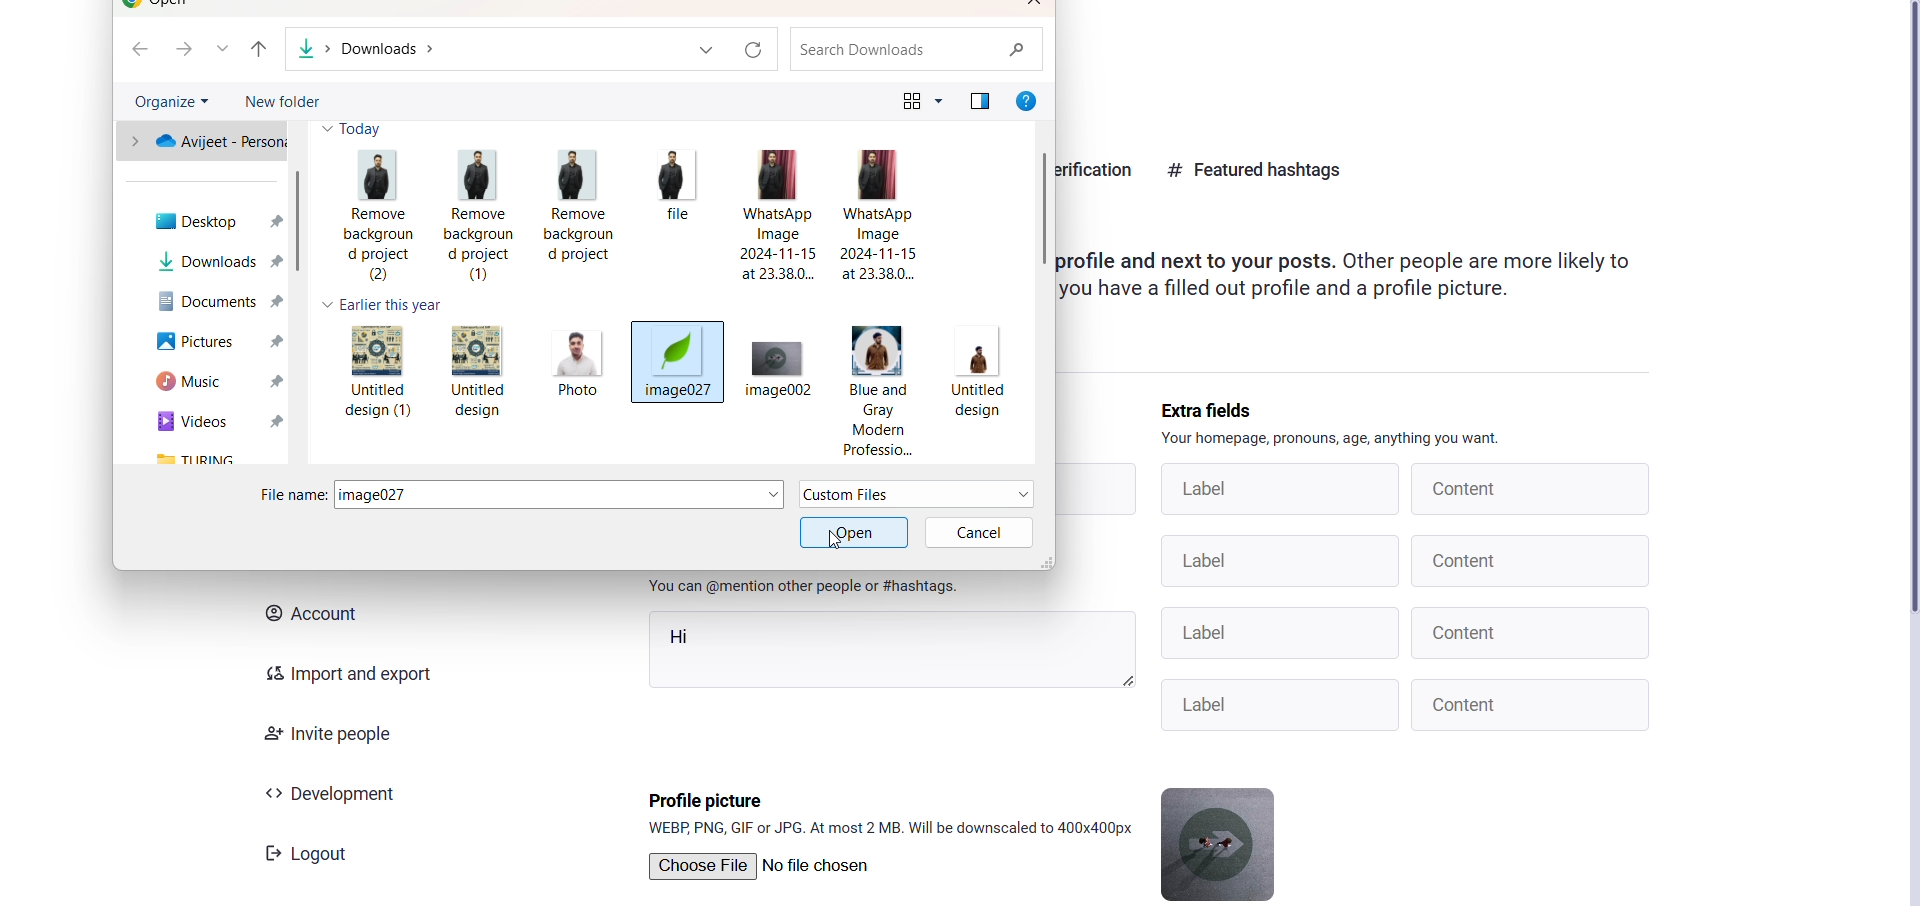  What do you see at coordinates (1027, 100) in the screenshot?
I see `help` at bounding box center [1027, 100].